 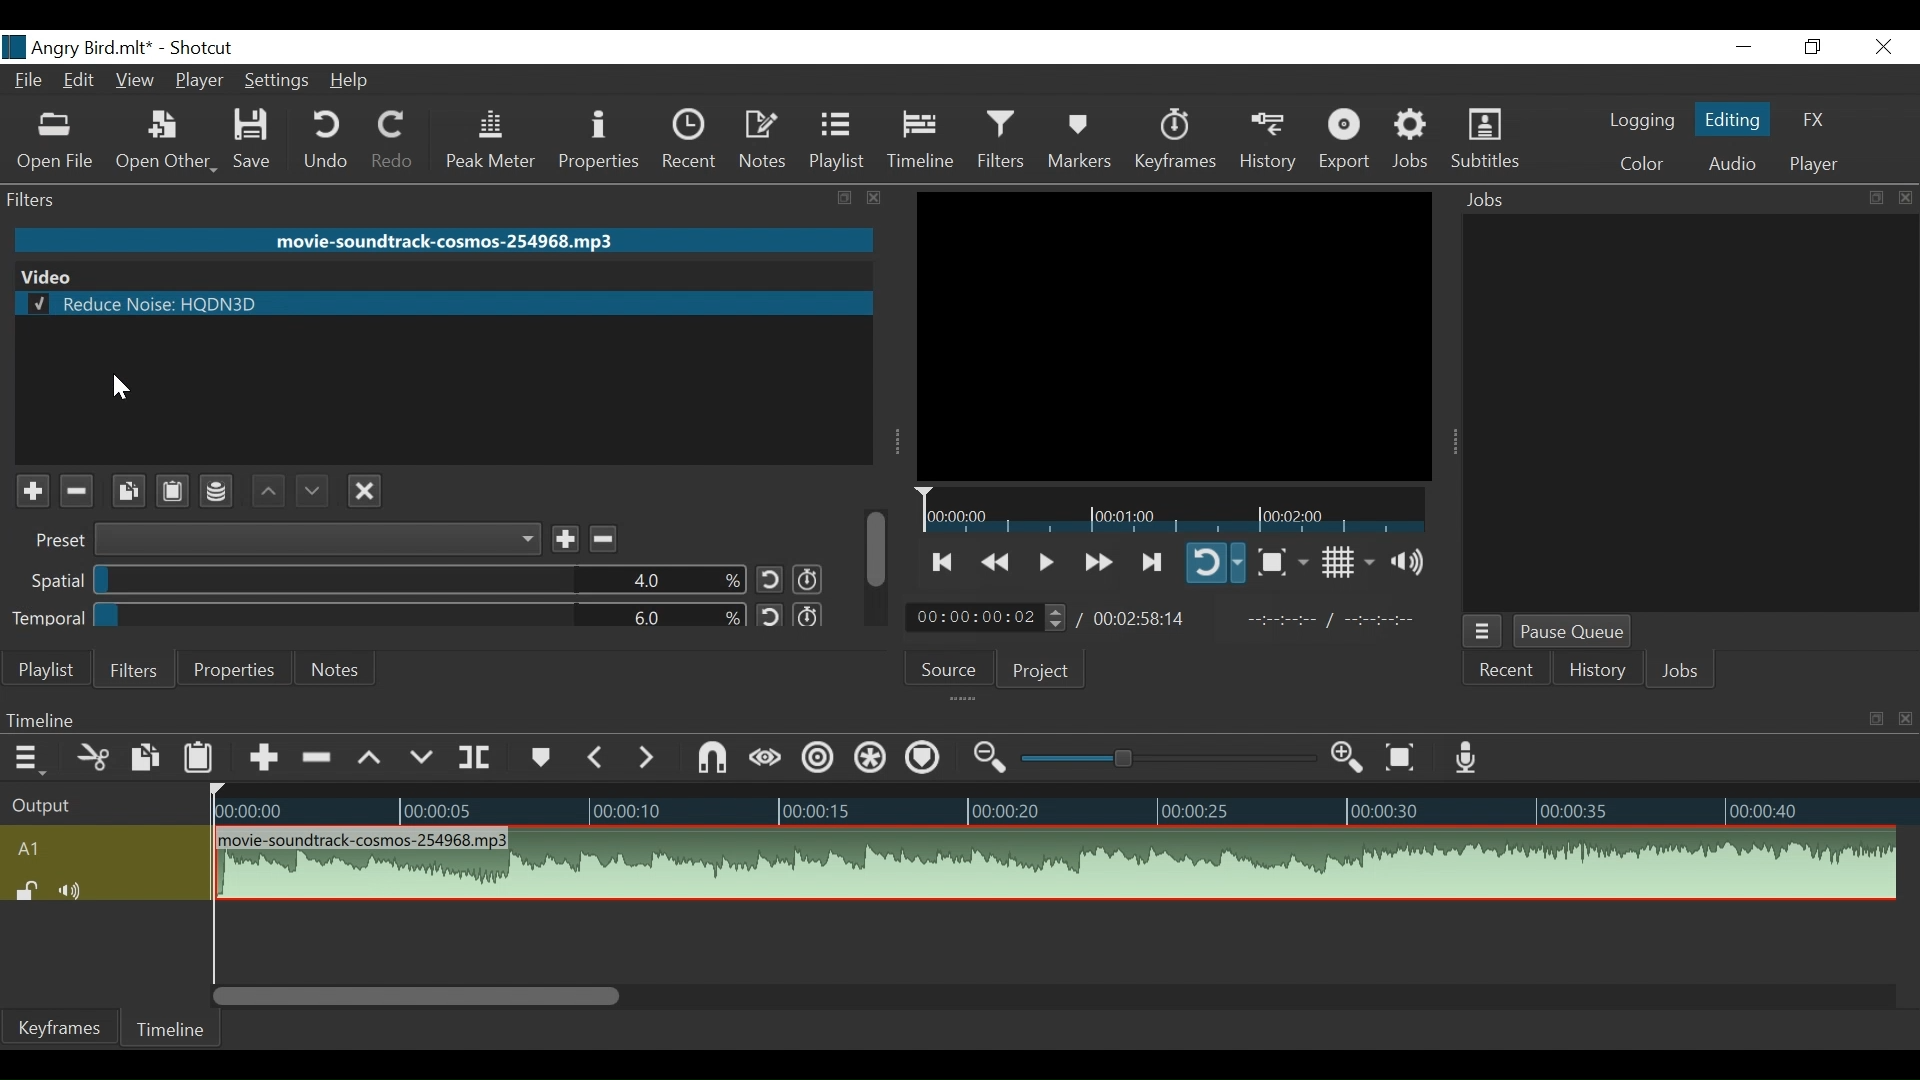 I want to click on Jobs, so click(x=1414, y=142).